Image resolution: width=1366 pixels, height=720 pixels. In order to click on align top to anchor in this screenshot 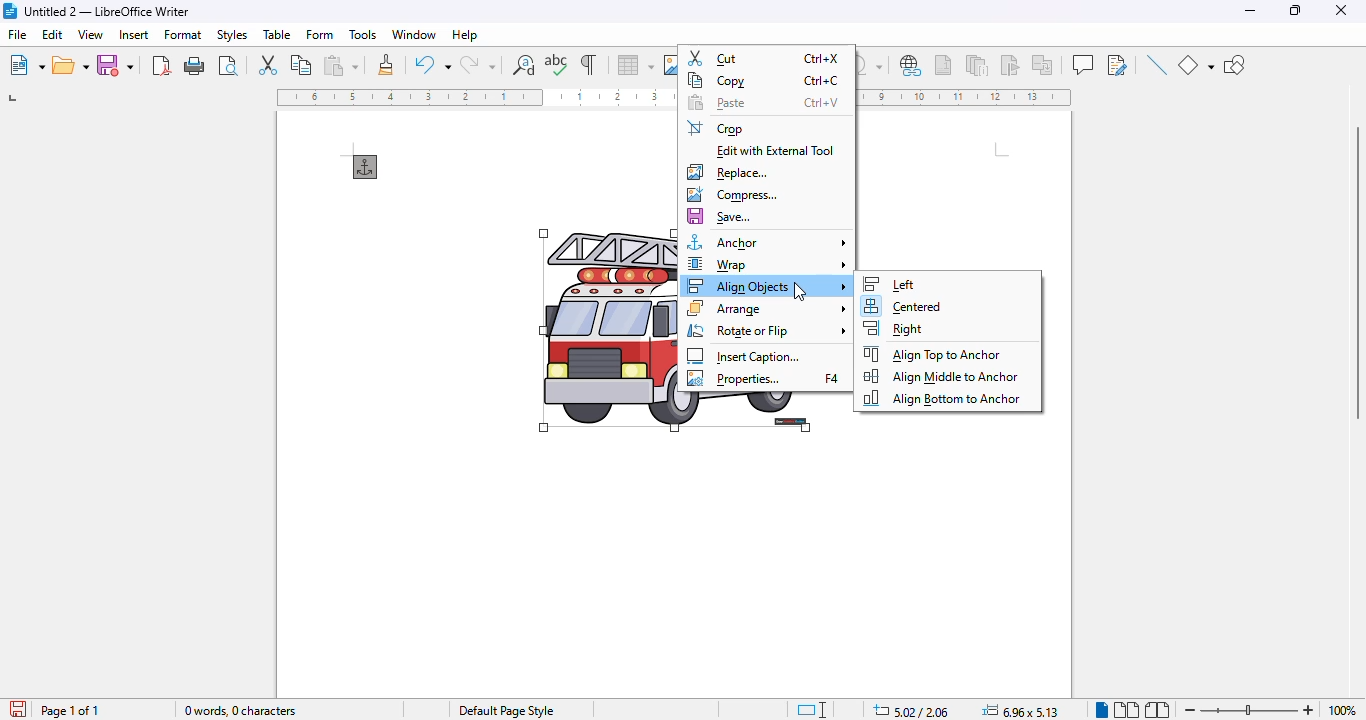, I will do `click(933, 353)`.